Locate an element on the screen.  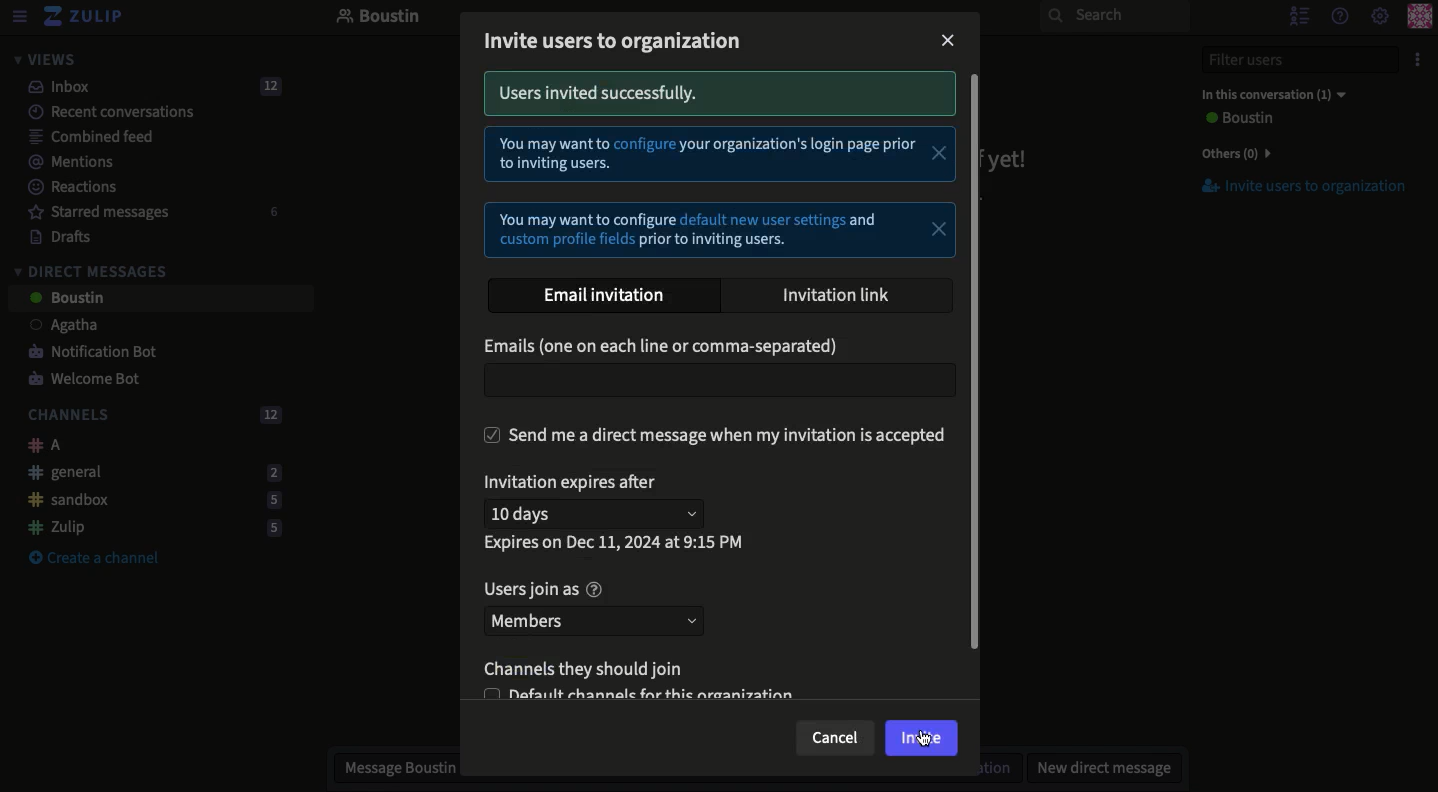
Search  is located at coordinates (1114, 16).